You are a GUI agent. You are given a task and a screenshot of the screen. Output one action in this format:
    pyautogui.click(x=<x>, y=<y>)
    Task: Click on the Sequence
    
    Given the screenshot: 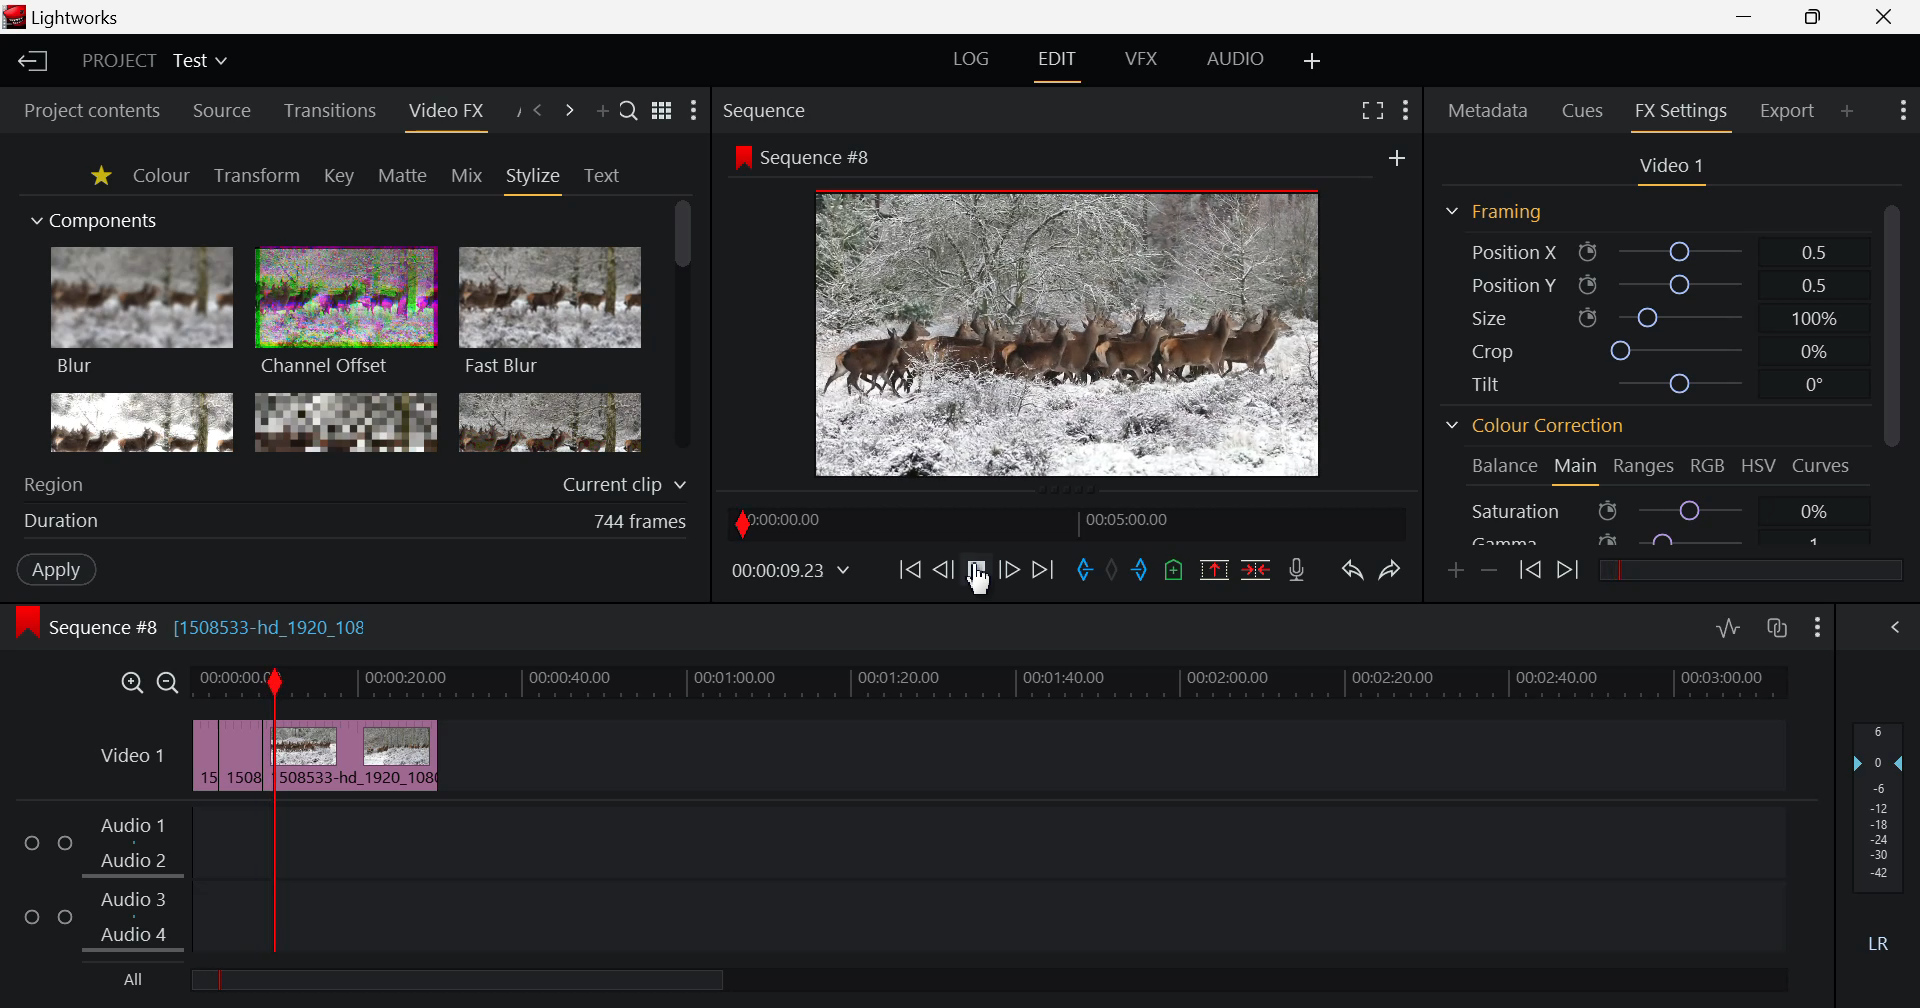 What is the action you would take?
    pyautogui.click(x=802, y=109)
    